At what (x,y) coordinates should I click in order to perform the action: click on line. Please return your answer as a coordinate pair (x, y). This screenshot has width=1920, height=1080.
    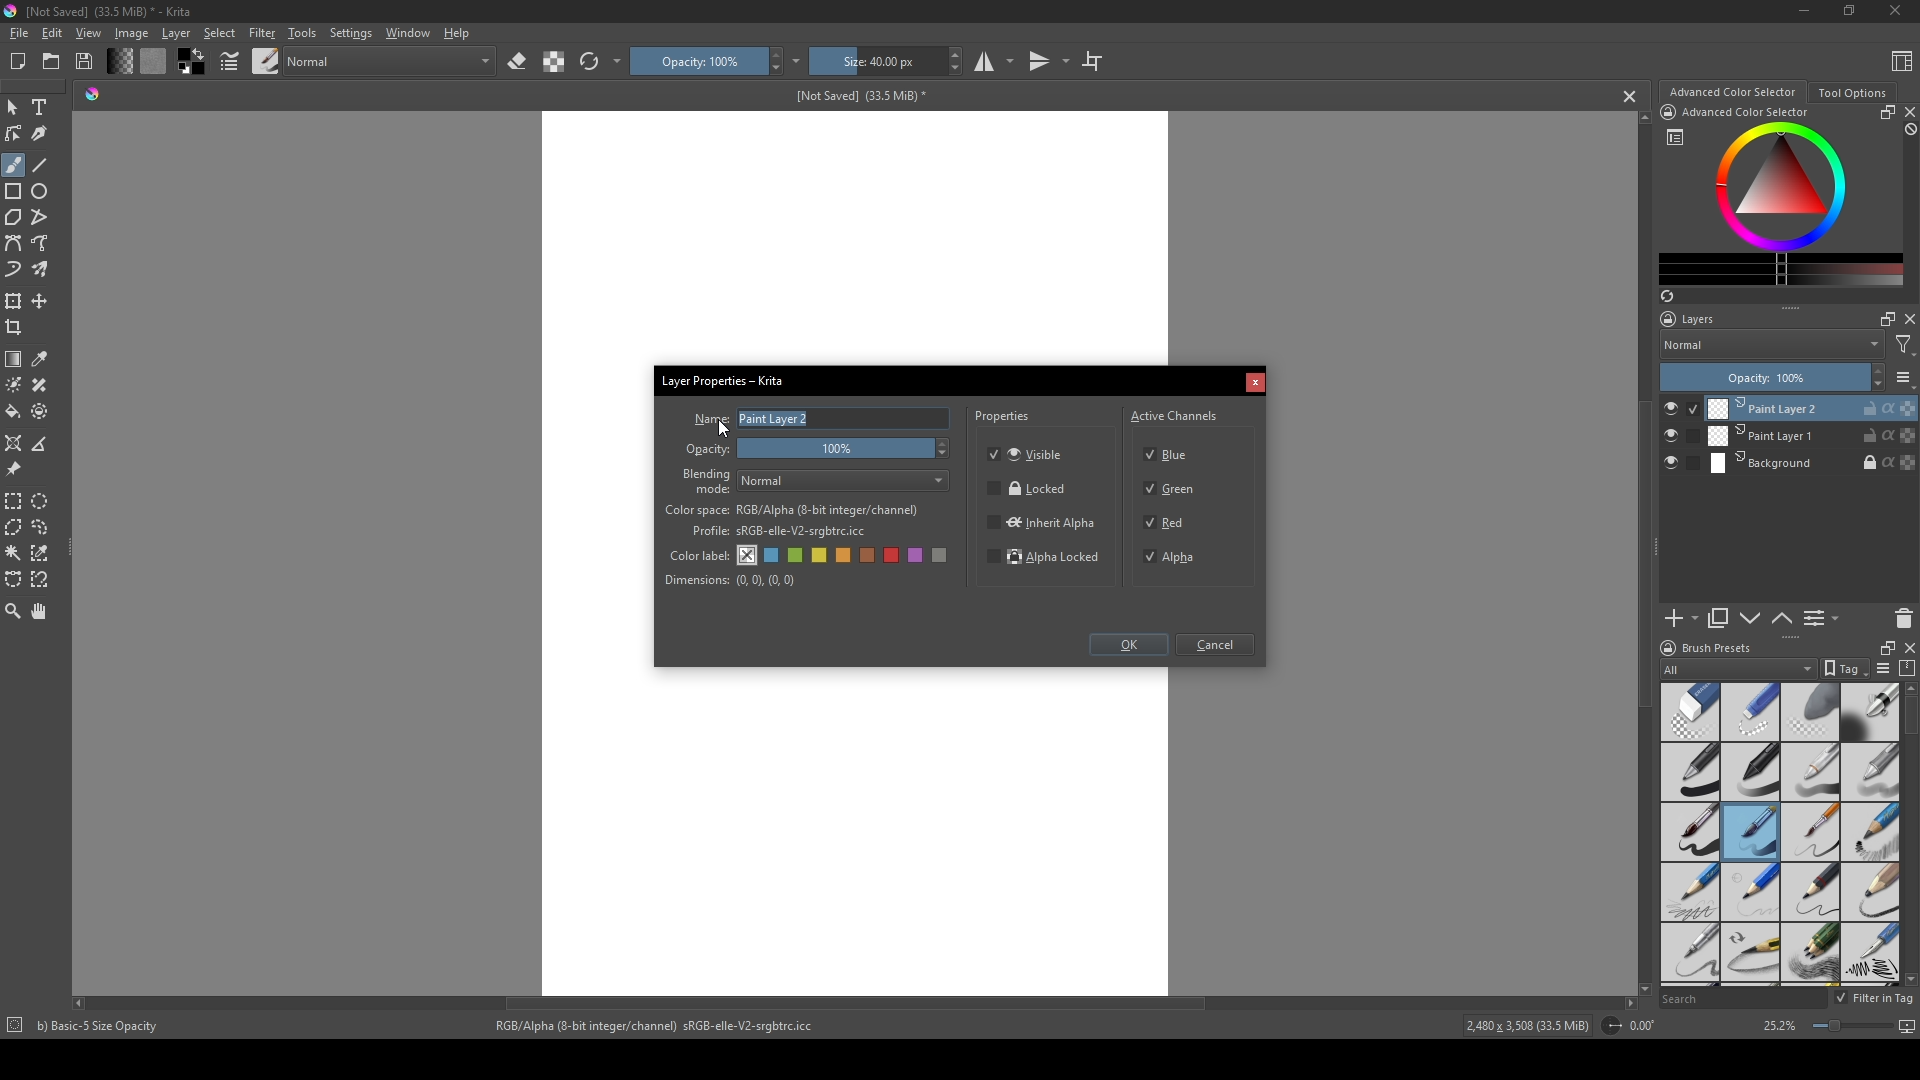
    Looking at the image, I should click on (41, 165).